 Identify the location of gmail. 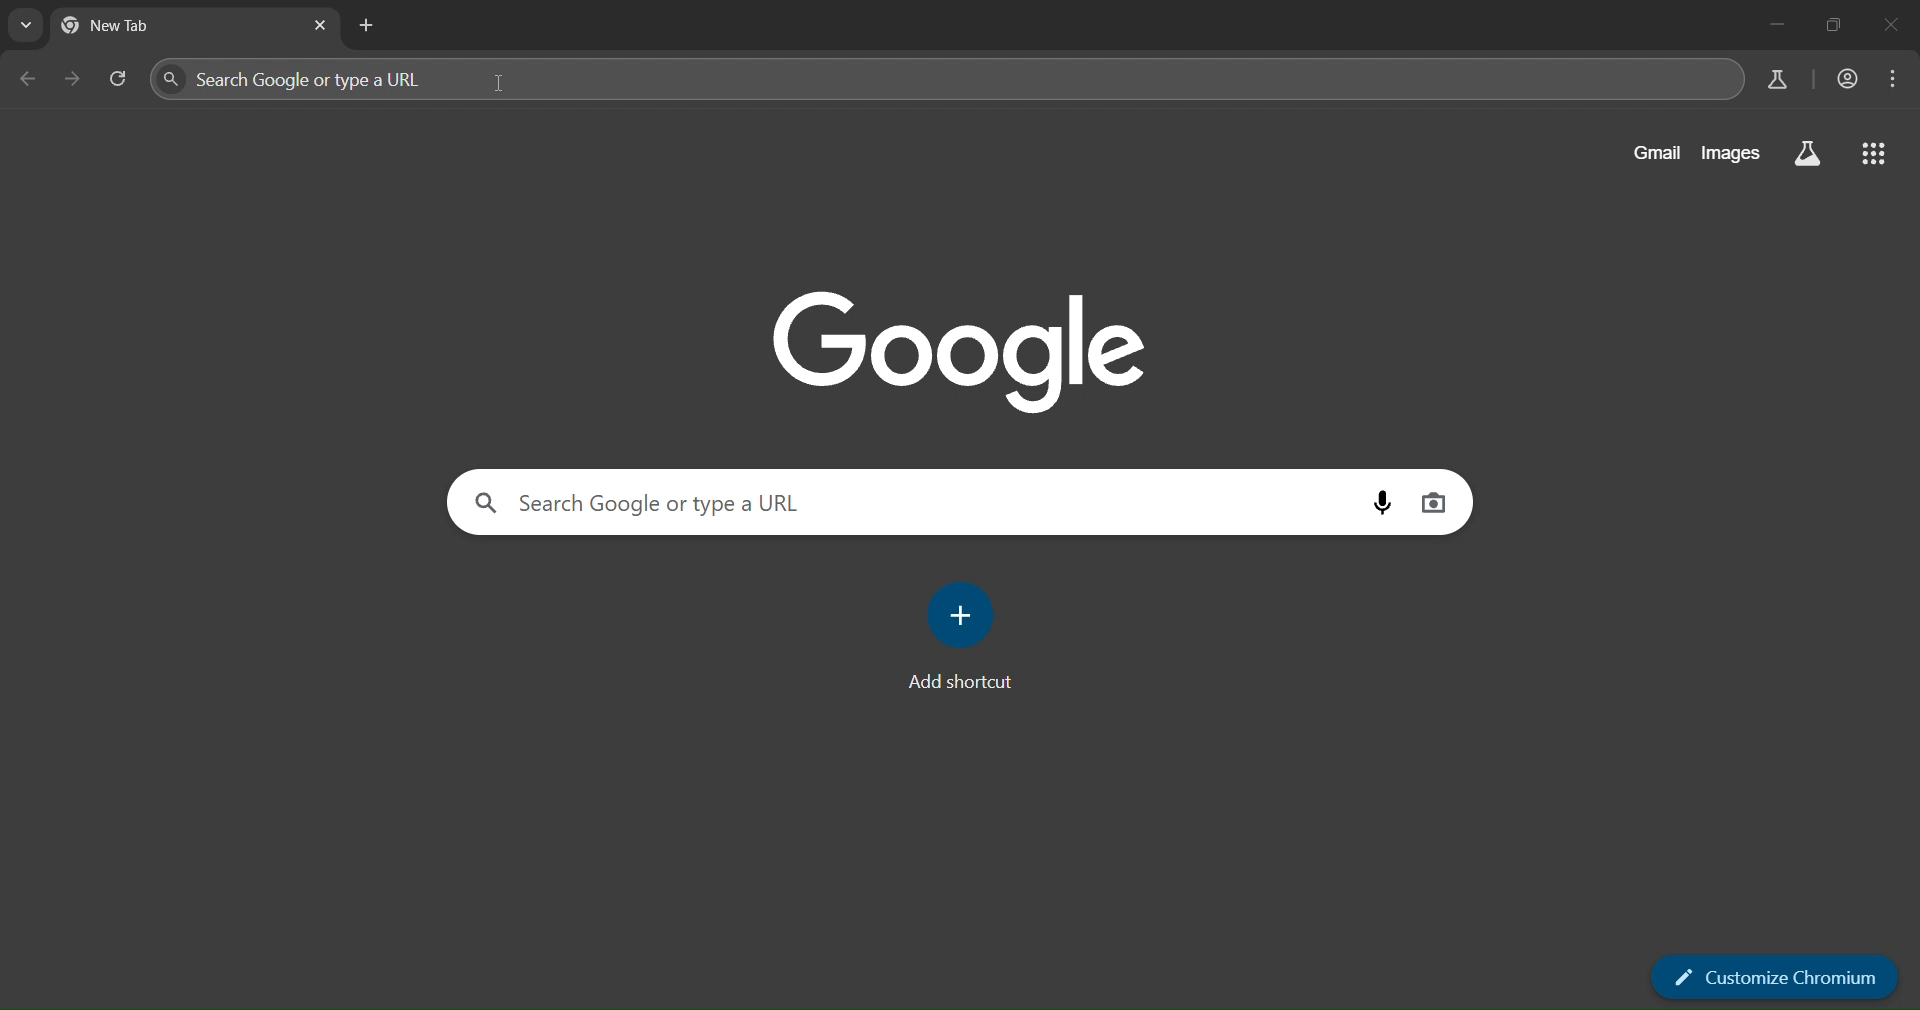
(1659, 151).